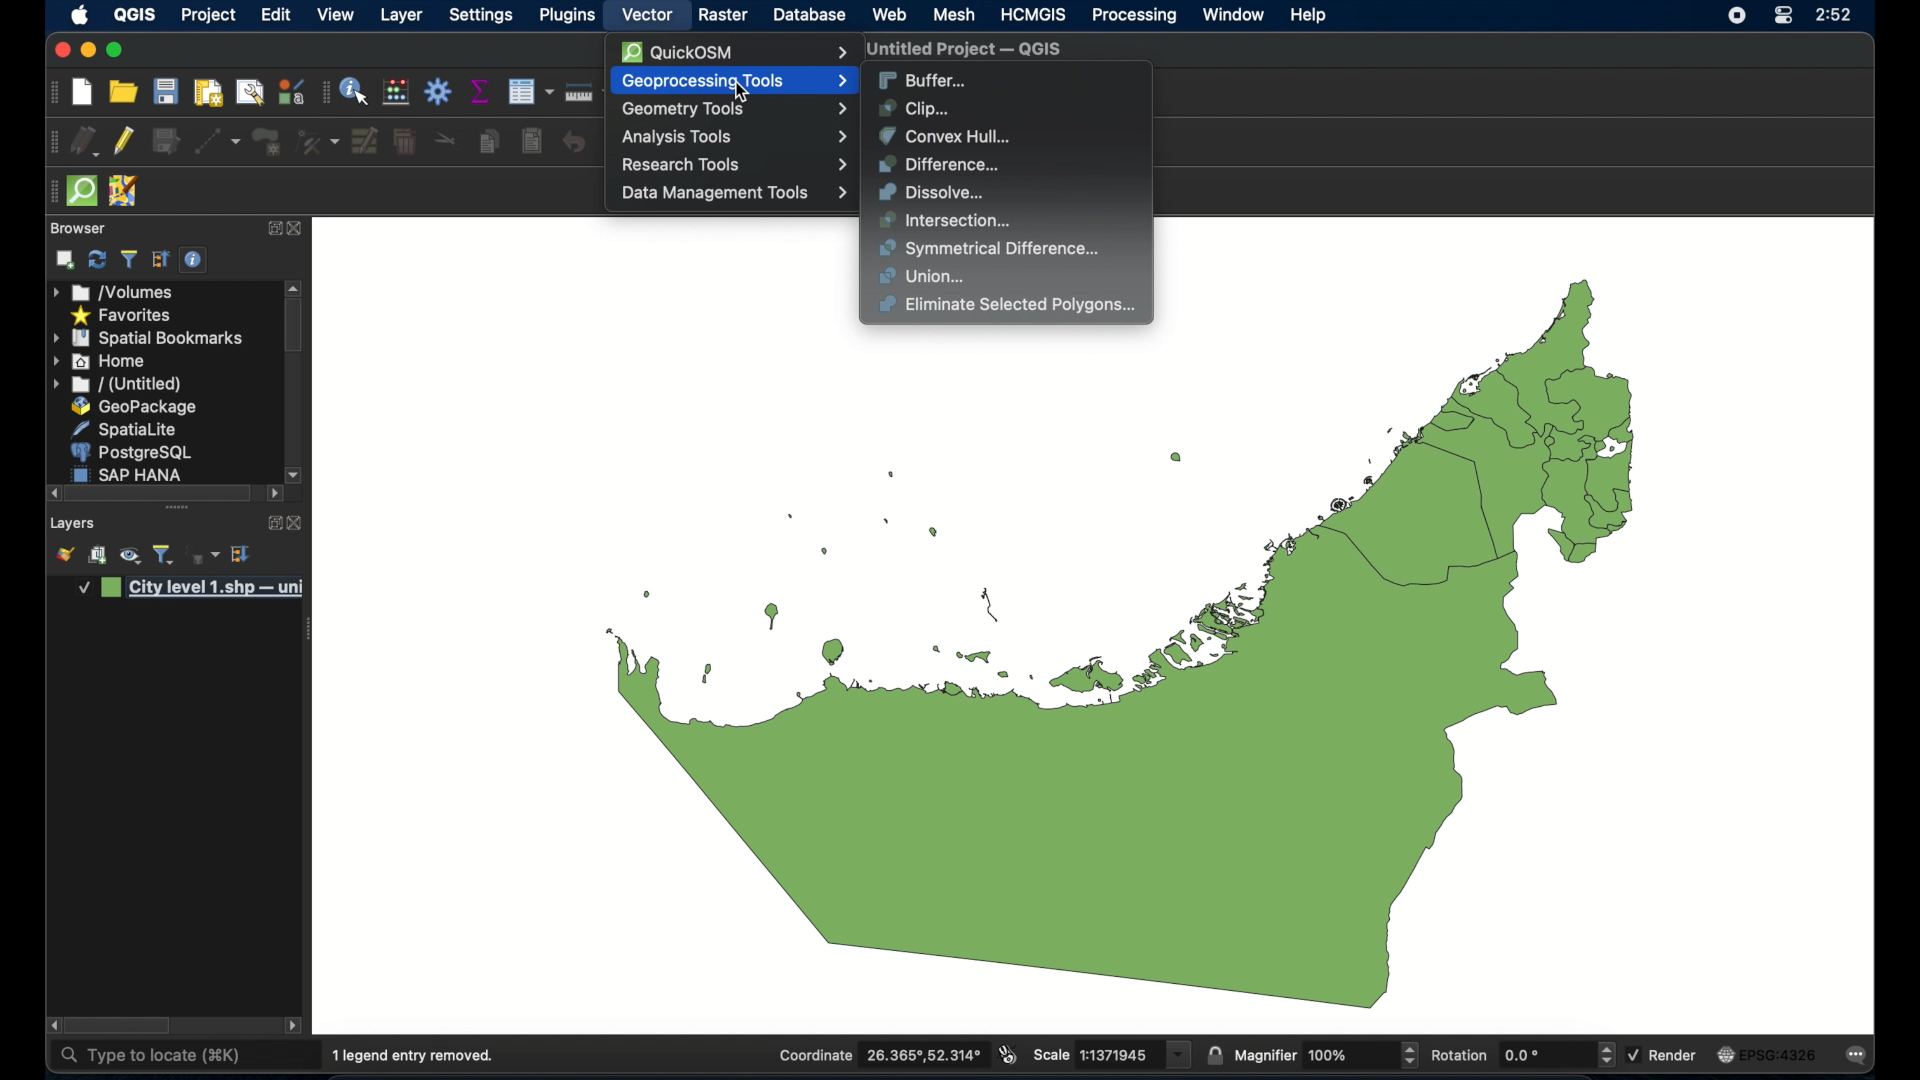 The height and width of the screenshot is (1080, 1920). I want to click on boundary map of UAE, so click(1118, 668).